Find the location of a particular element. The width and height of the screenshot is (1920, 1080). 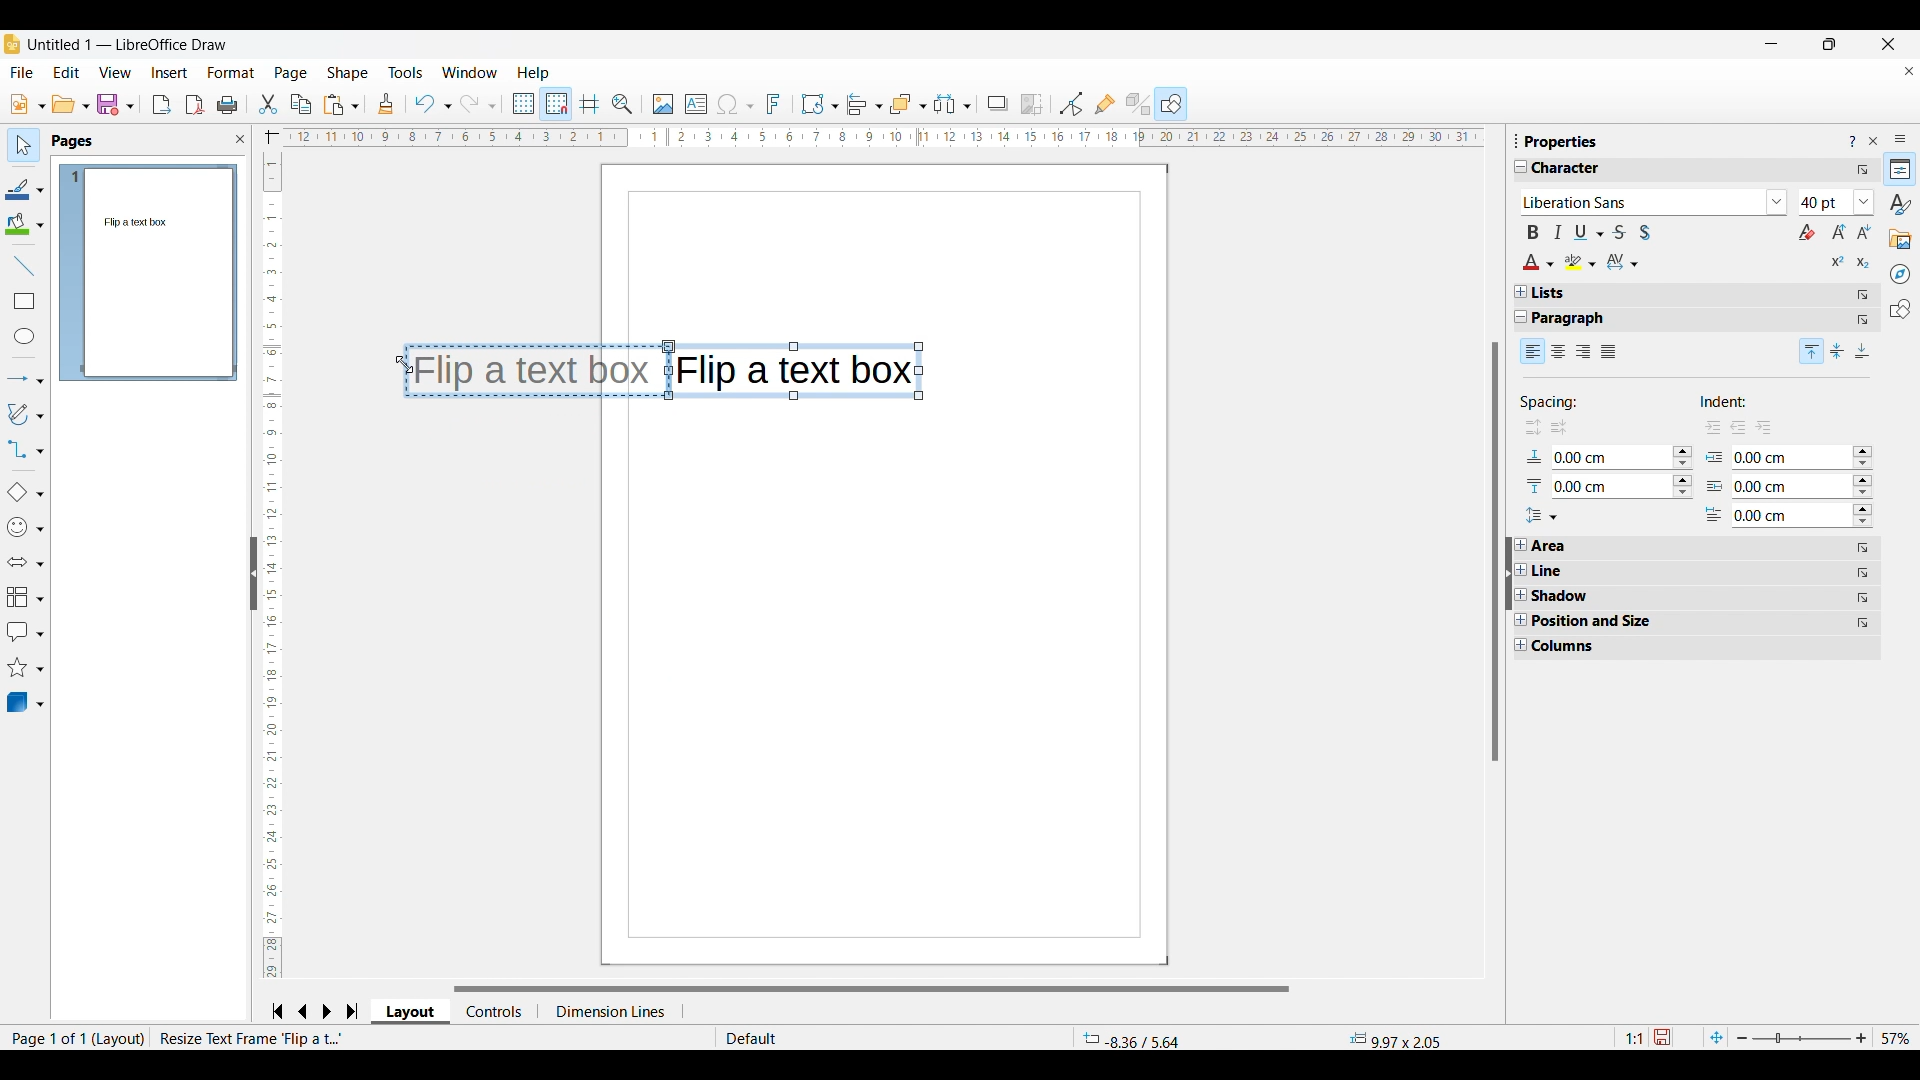

Text color options is located at coordinates (1539, 262).